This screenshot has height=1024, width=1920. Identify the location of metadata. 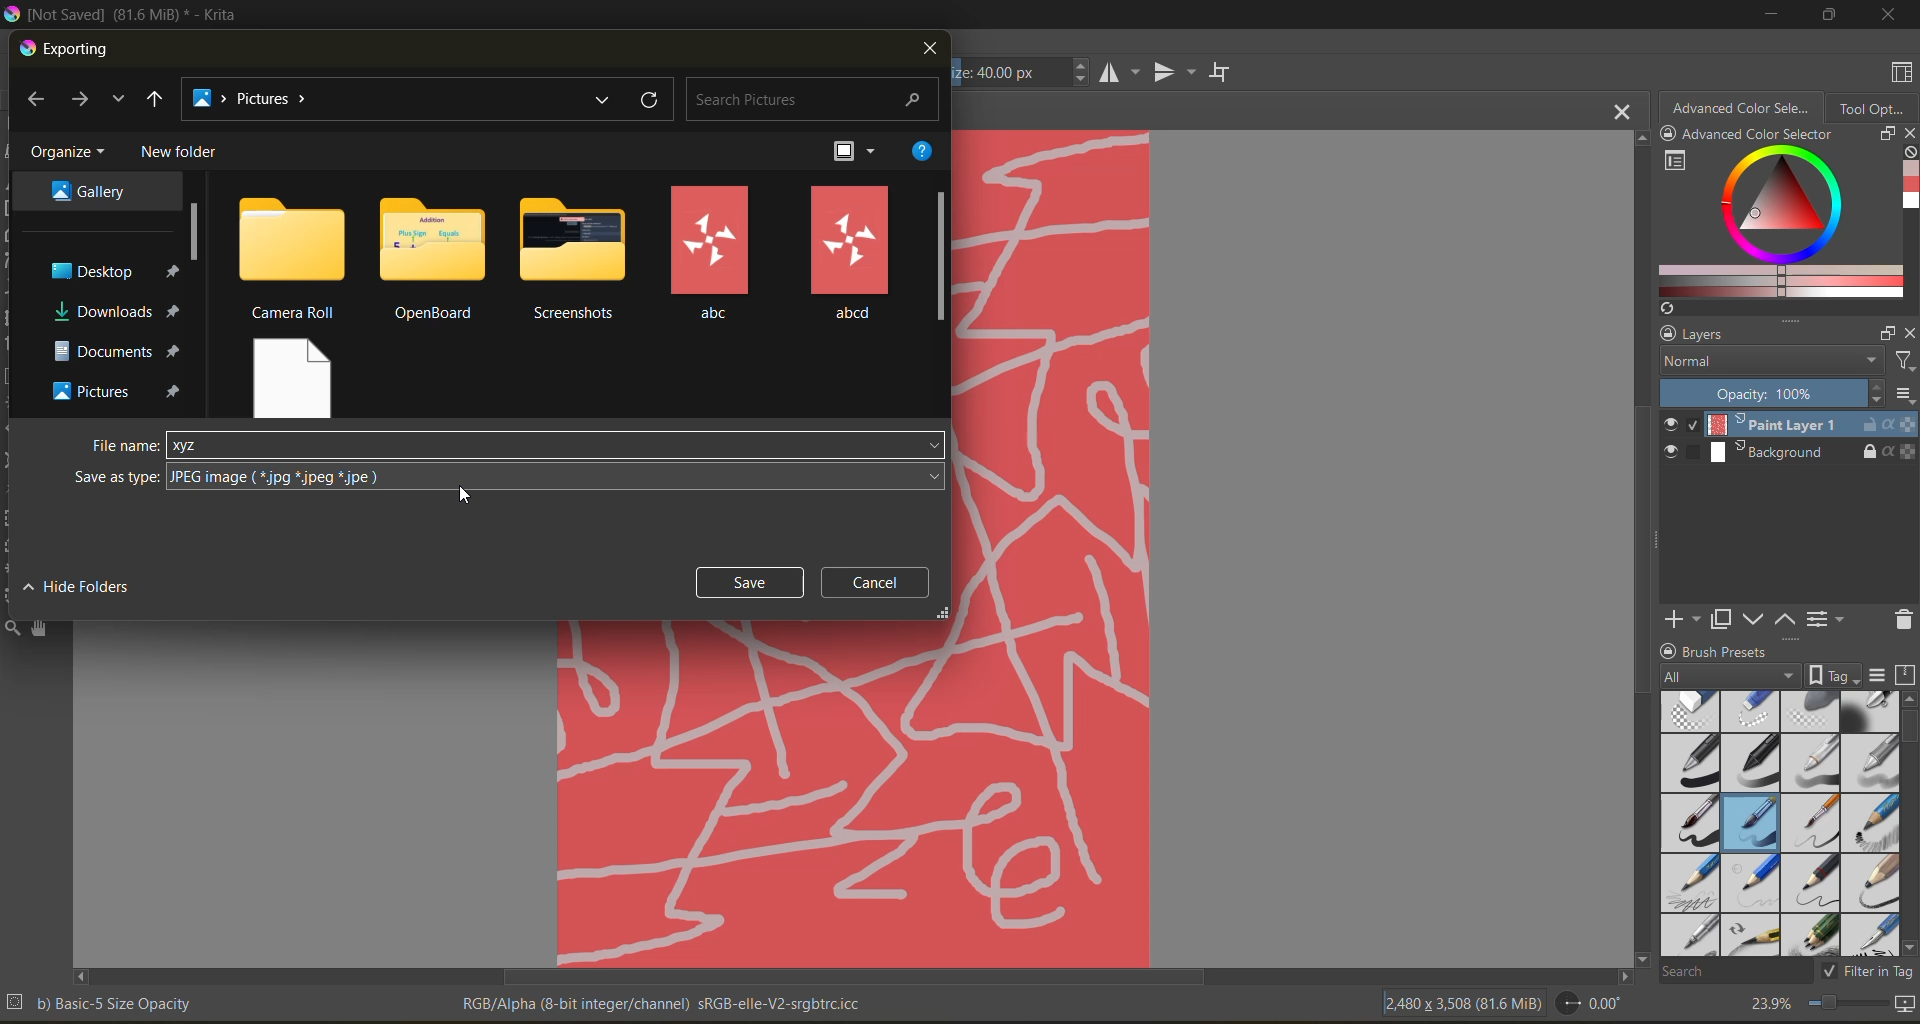
(666, 1002).